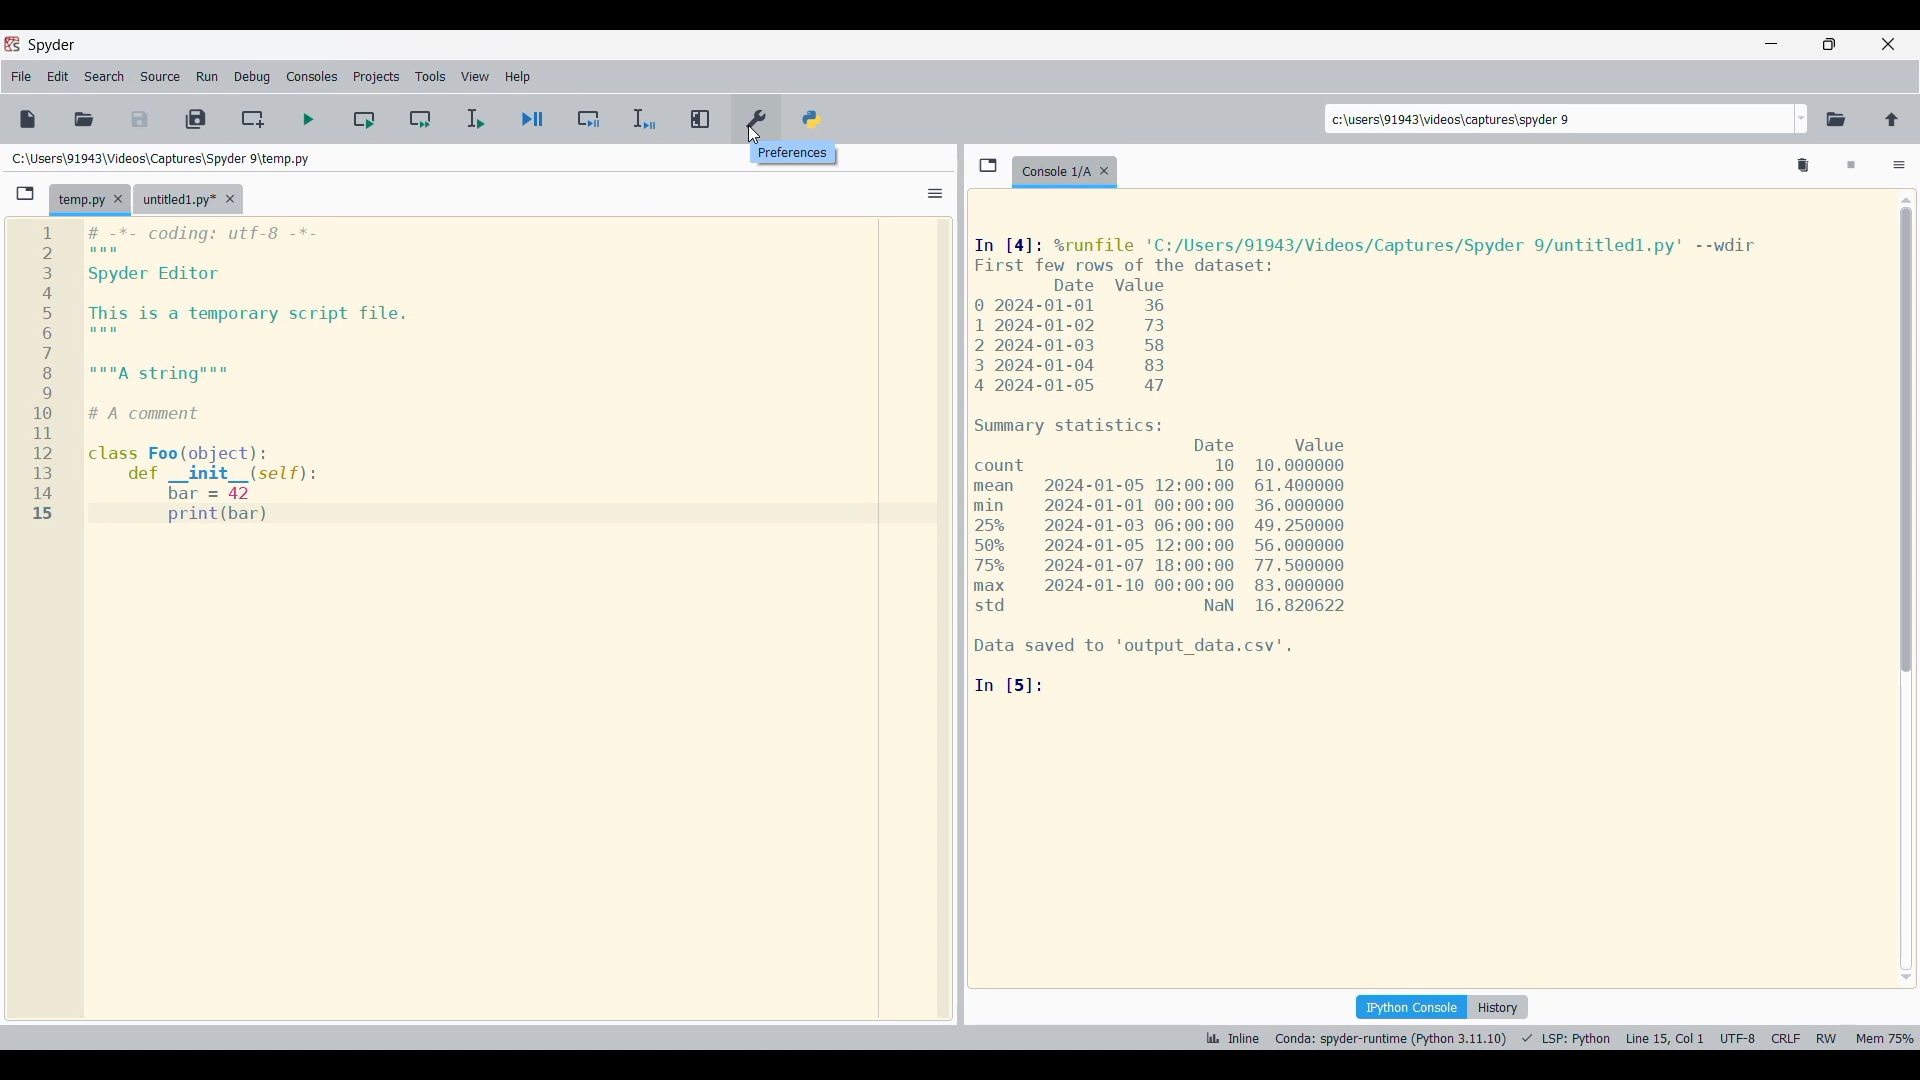 The height and width of the screenshot is (1080, 1920). What do you see at coordinates (645, 119) in the screenshot?
I see `Debug selection/current line` at bounding box center [645, 119].